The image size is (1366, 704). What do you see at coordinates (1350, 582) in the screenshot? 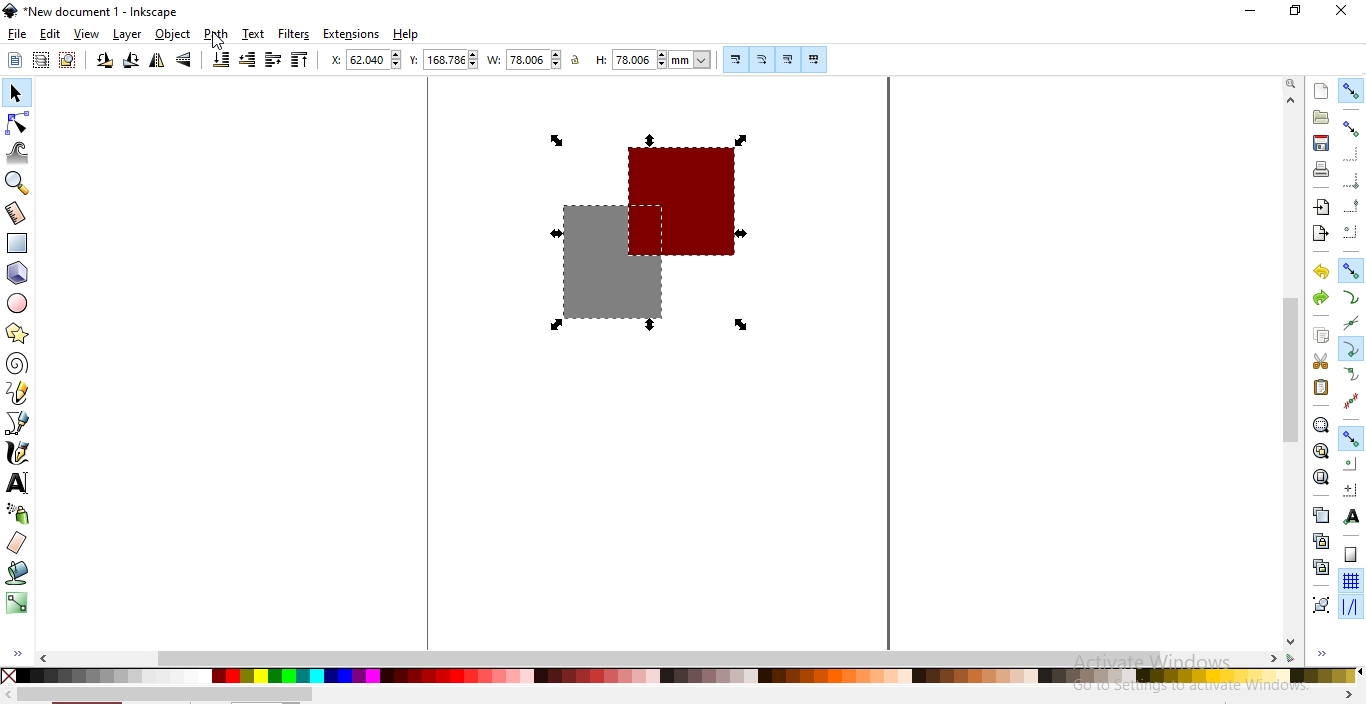
I see `snap to grids` at bounding box center [1350, 582].